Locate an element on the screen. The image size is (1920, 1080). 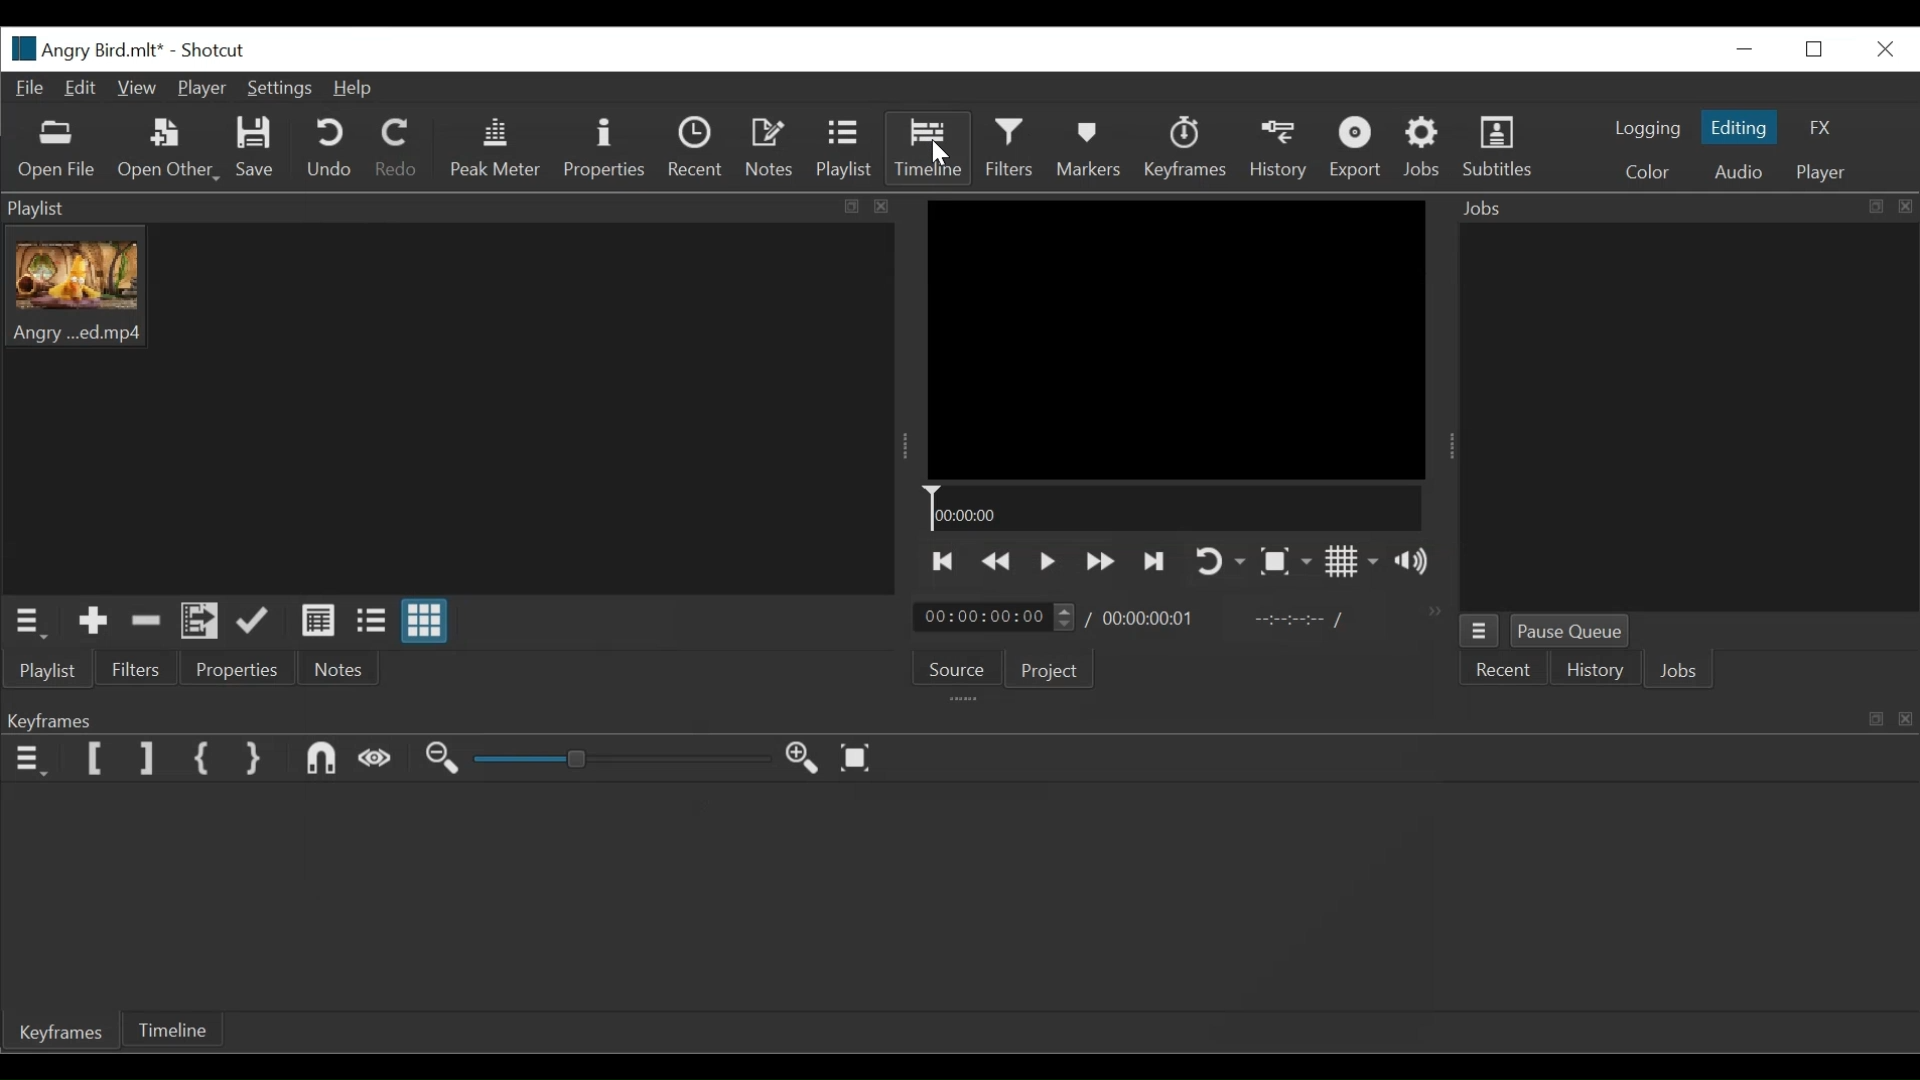
Add the Source to the playlist is located at coordinates (91, 621).